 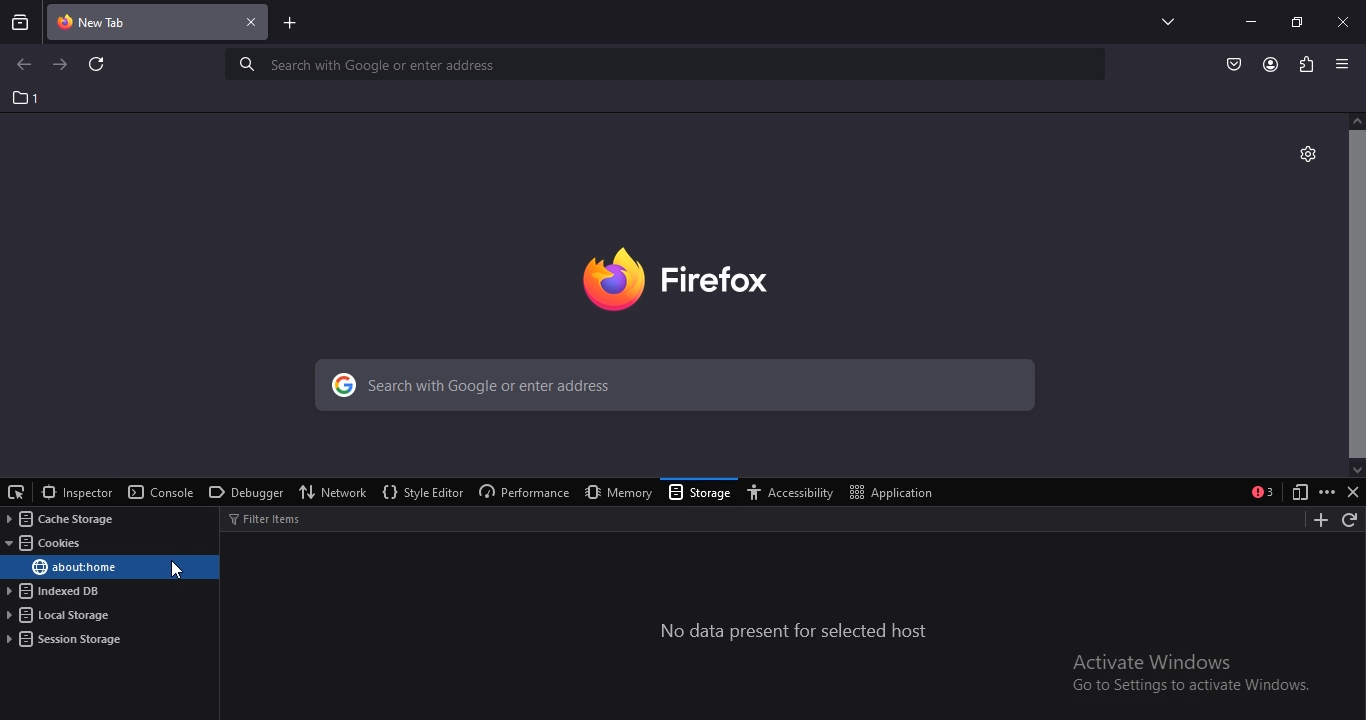 What do you see at coordinates (57, 519) in the screenshot?
I see `cache storage` at bounding box center [57, 519].